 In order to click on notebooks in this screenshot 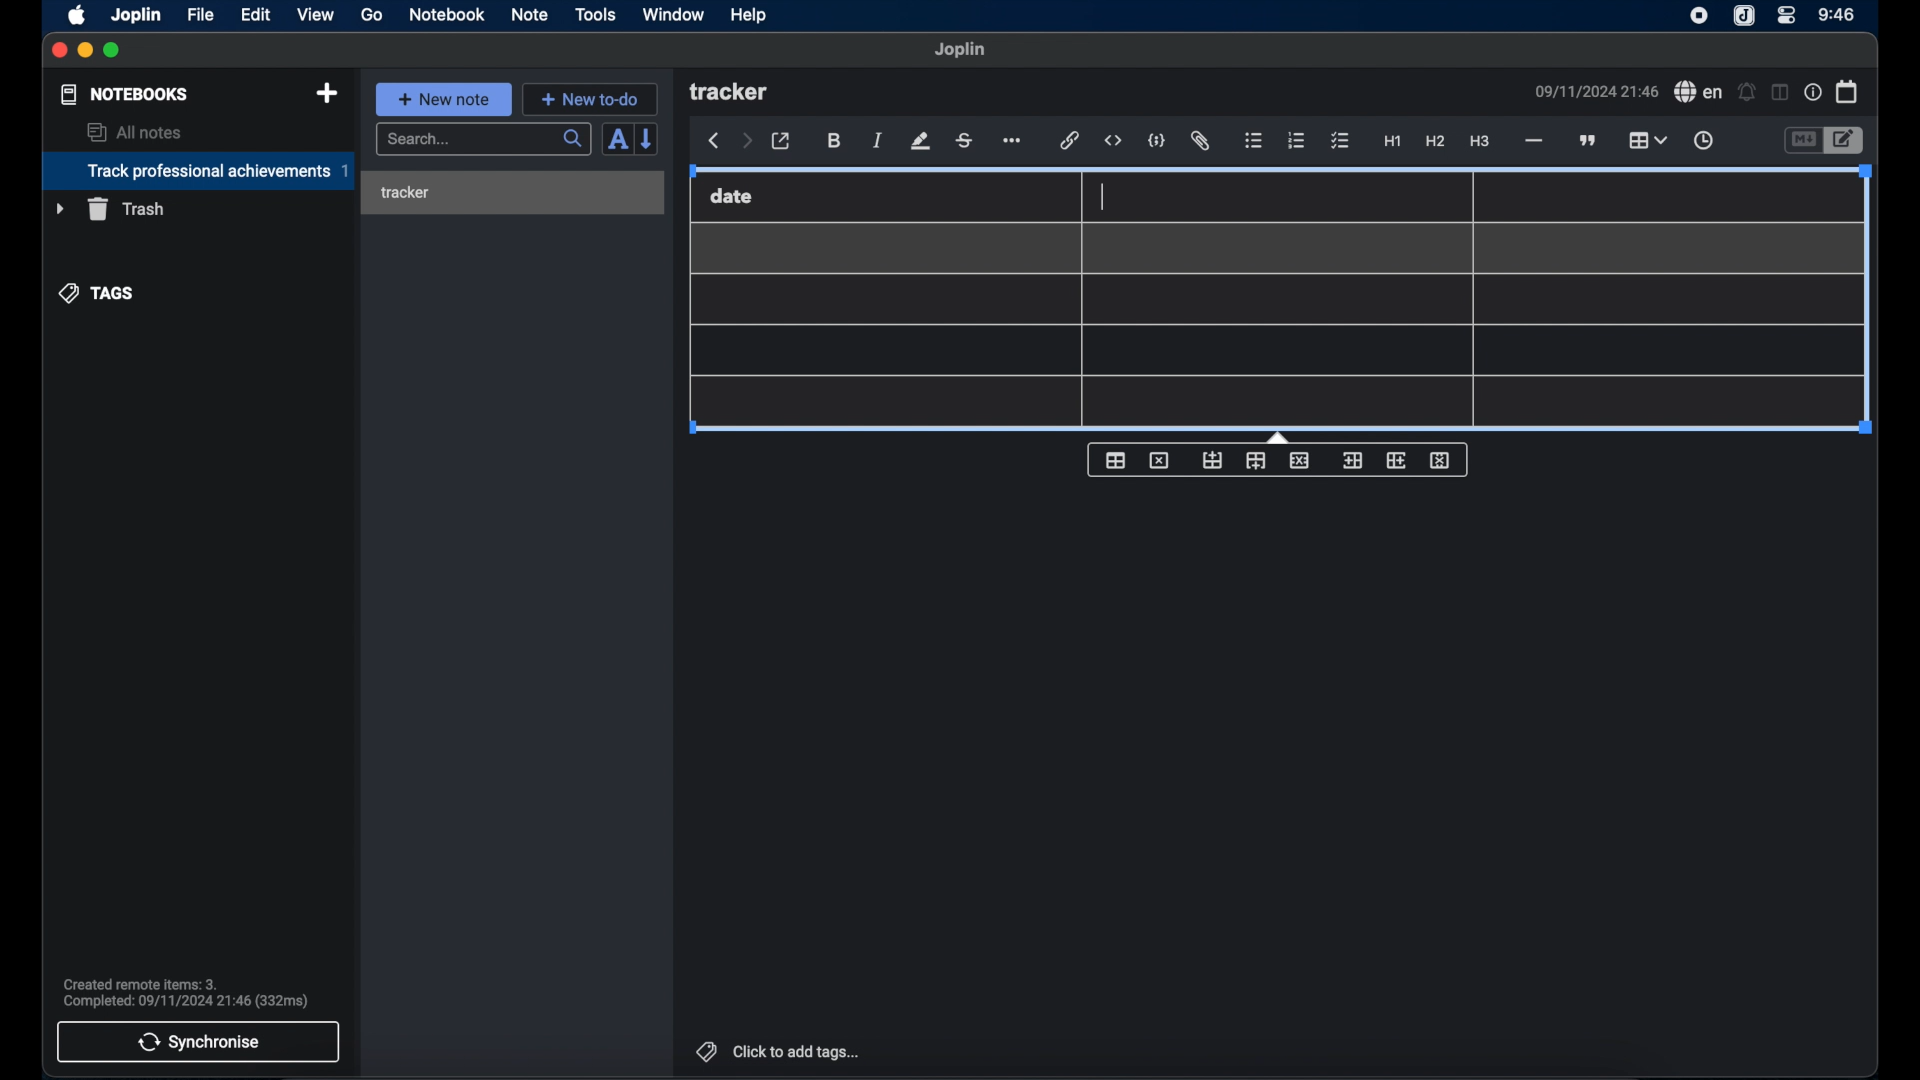, I will do `click(123, 94)`.